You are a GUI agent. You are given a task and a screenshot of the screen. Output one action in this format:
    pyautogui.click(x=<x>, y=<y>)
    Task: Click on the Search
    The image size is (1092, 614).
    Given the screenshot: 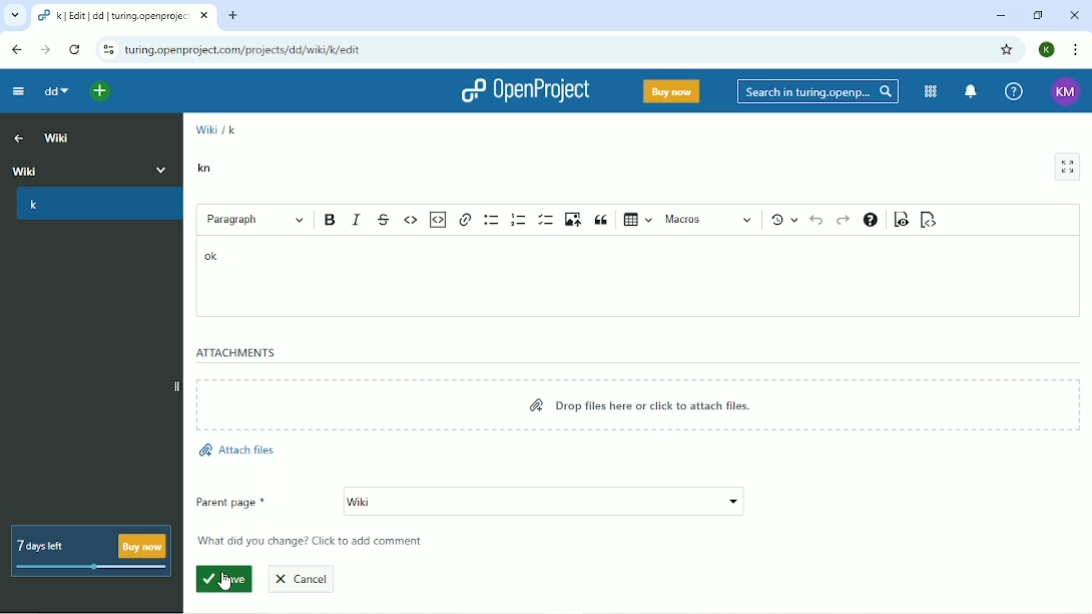 What is the action you would take?
    pyautogui.click(x=817, y=91)
    